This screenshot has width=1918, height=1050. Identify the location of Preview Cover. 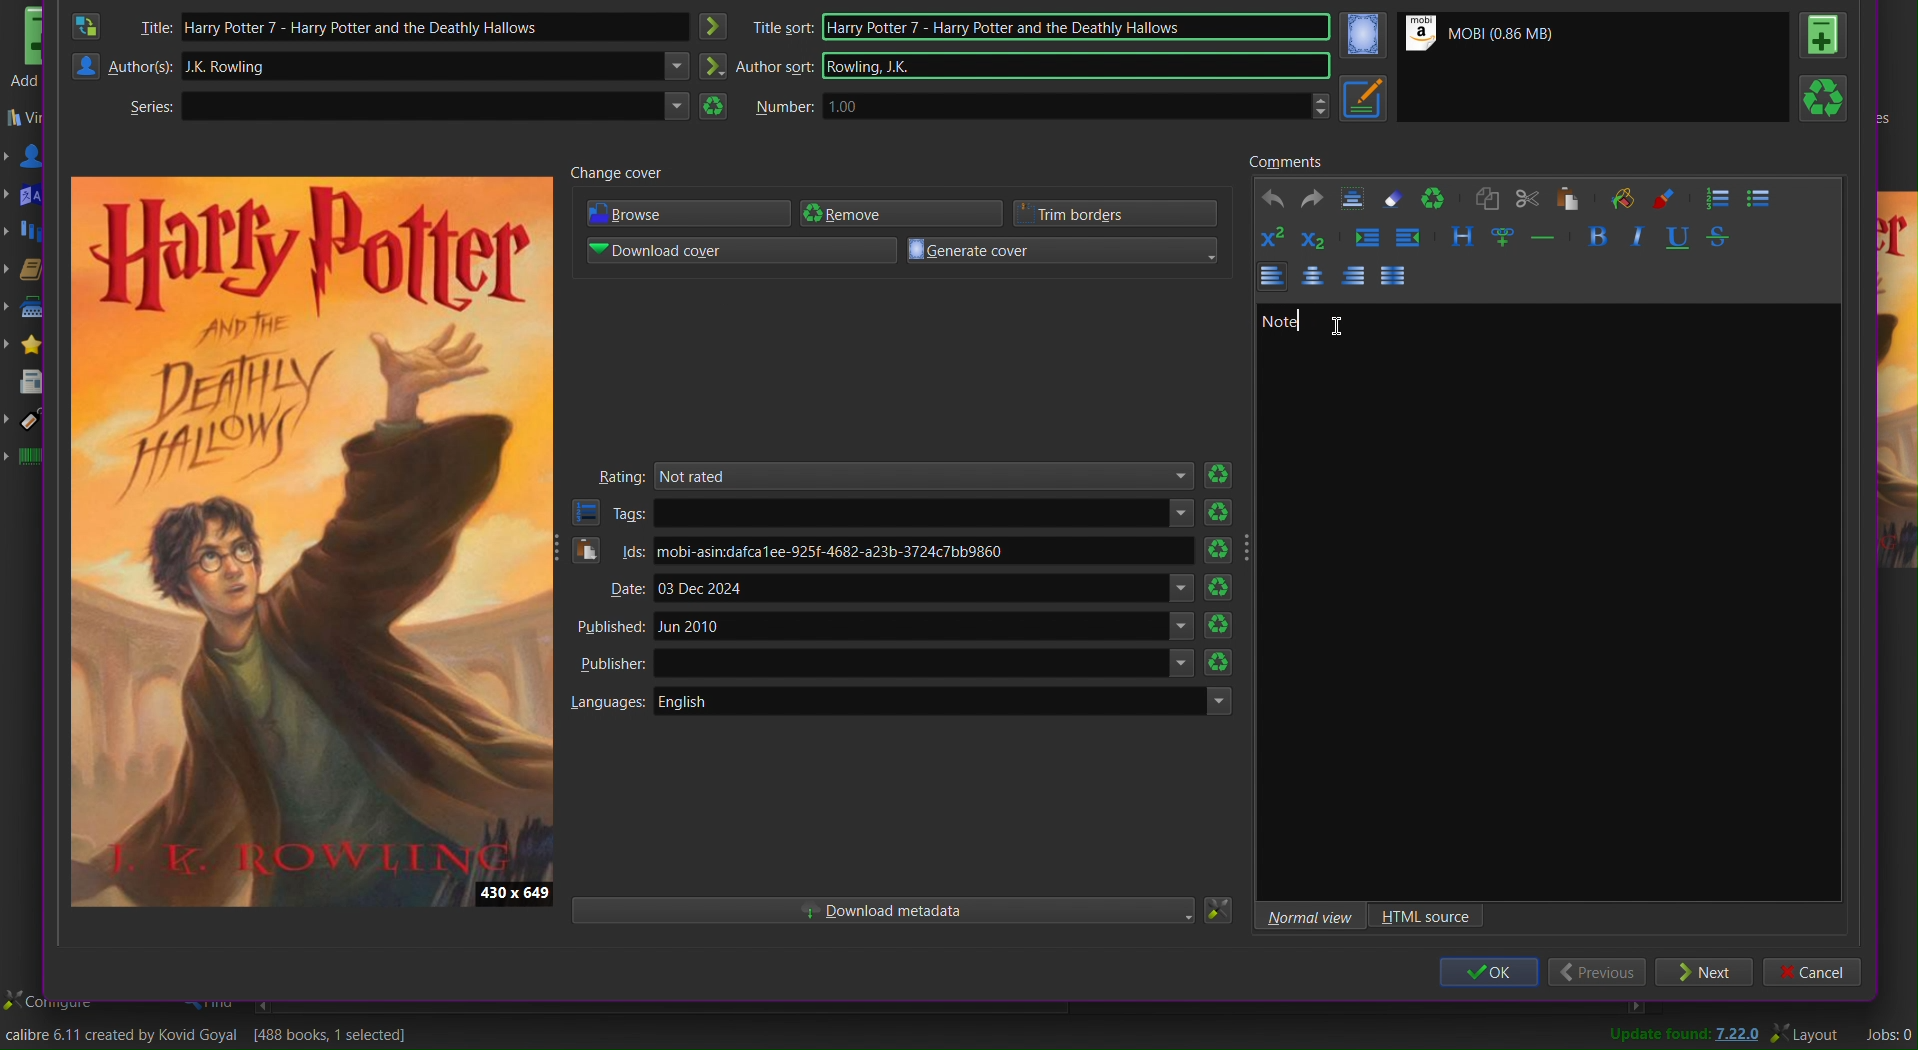
(312, 541).